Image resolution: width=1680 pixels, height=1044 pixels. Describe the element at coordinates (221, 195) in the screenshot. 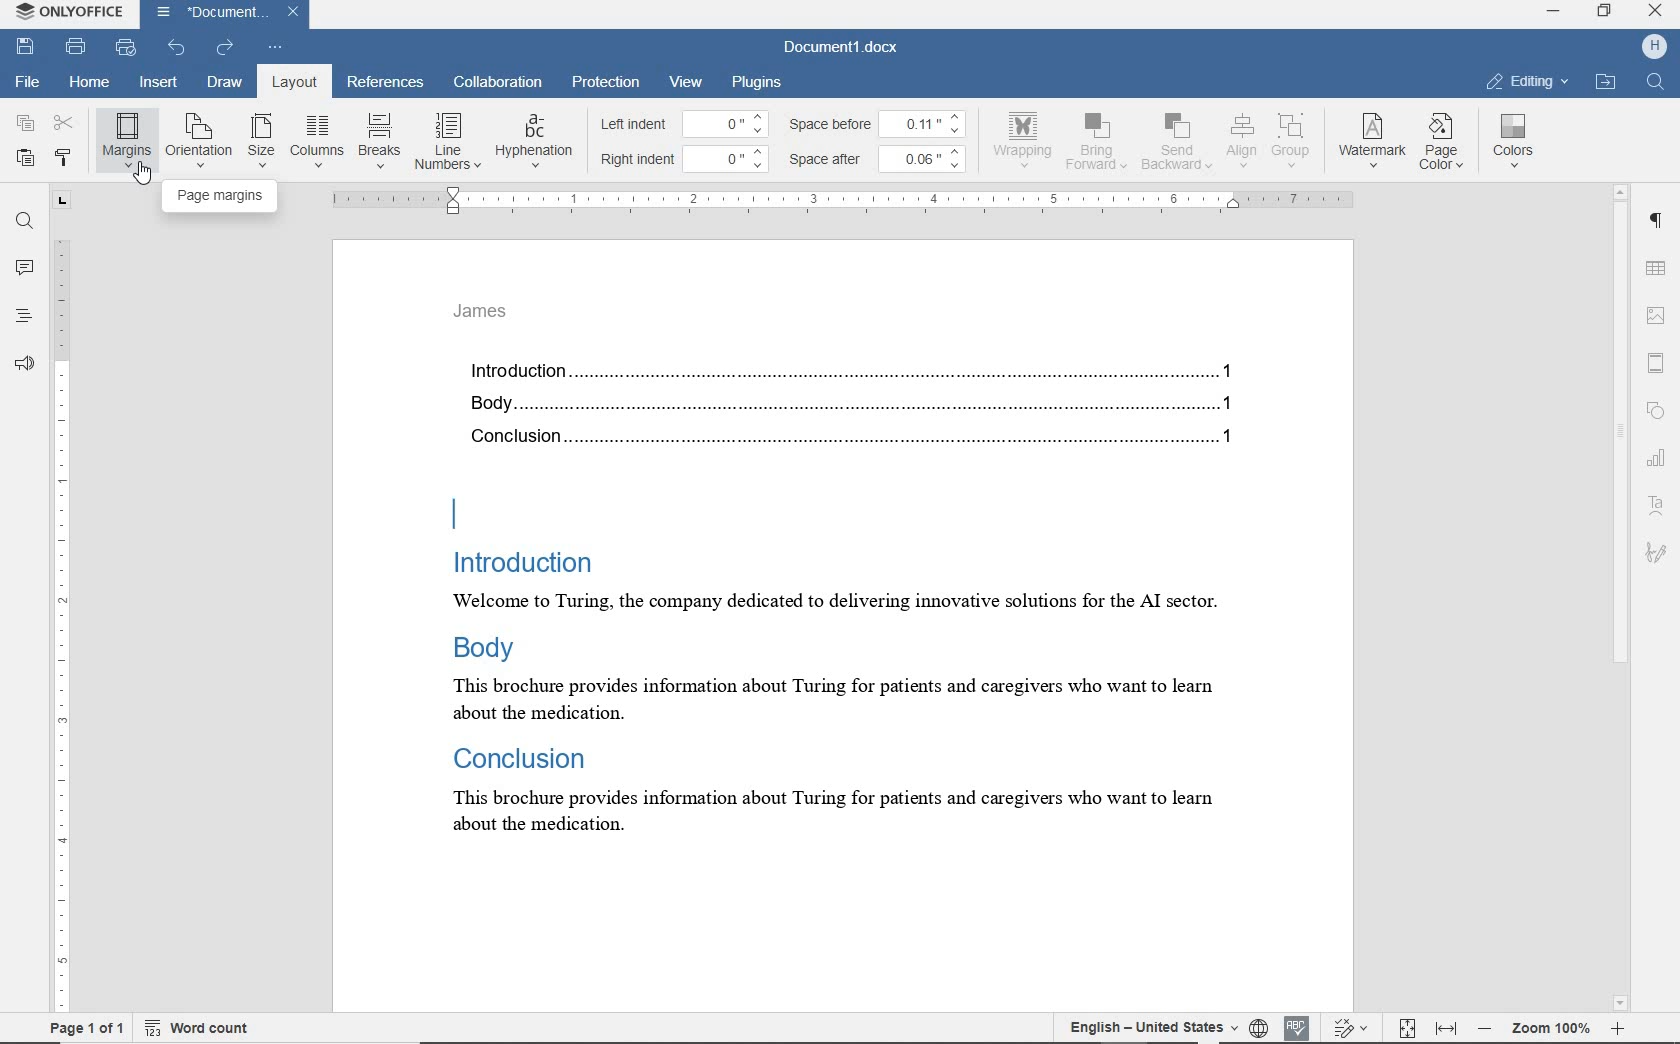

I see `page margins` at that location.